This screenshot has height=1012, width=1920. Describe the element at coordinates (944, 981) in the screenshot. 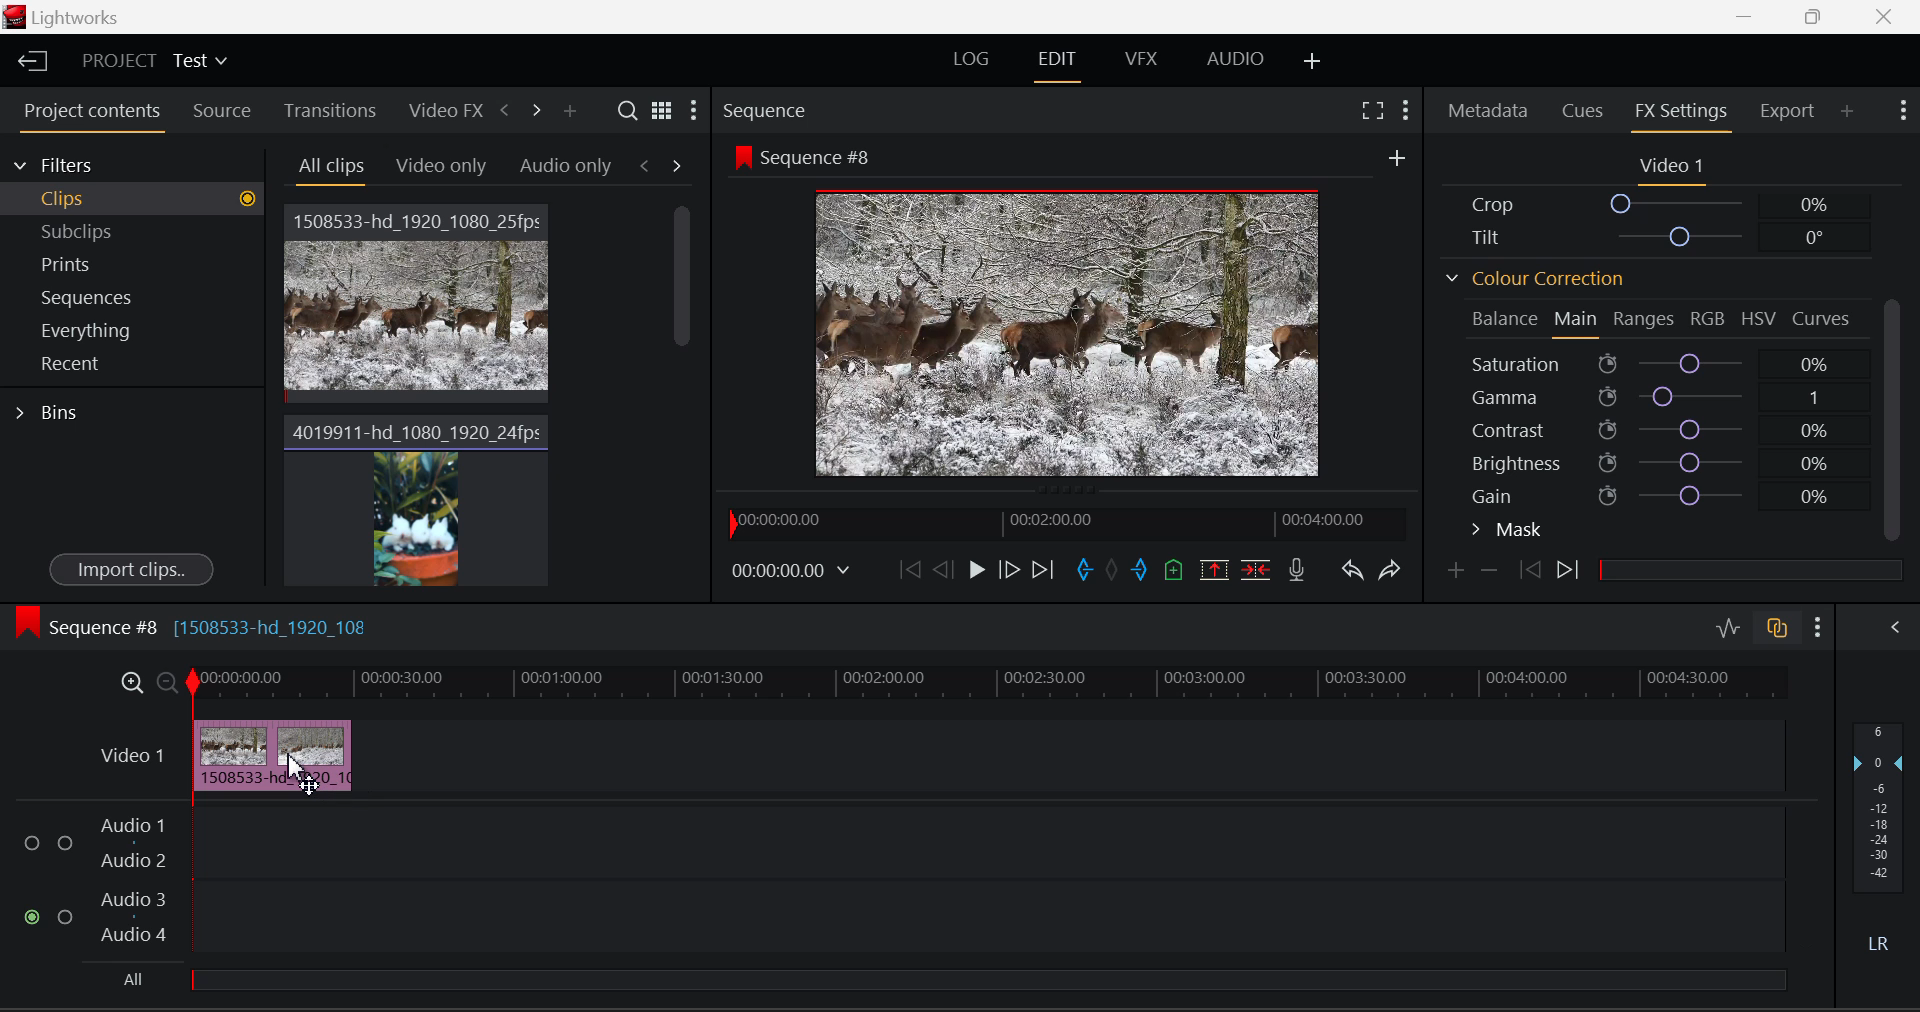

I see `All` at that location.